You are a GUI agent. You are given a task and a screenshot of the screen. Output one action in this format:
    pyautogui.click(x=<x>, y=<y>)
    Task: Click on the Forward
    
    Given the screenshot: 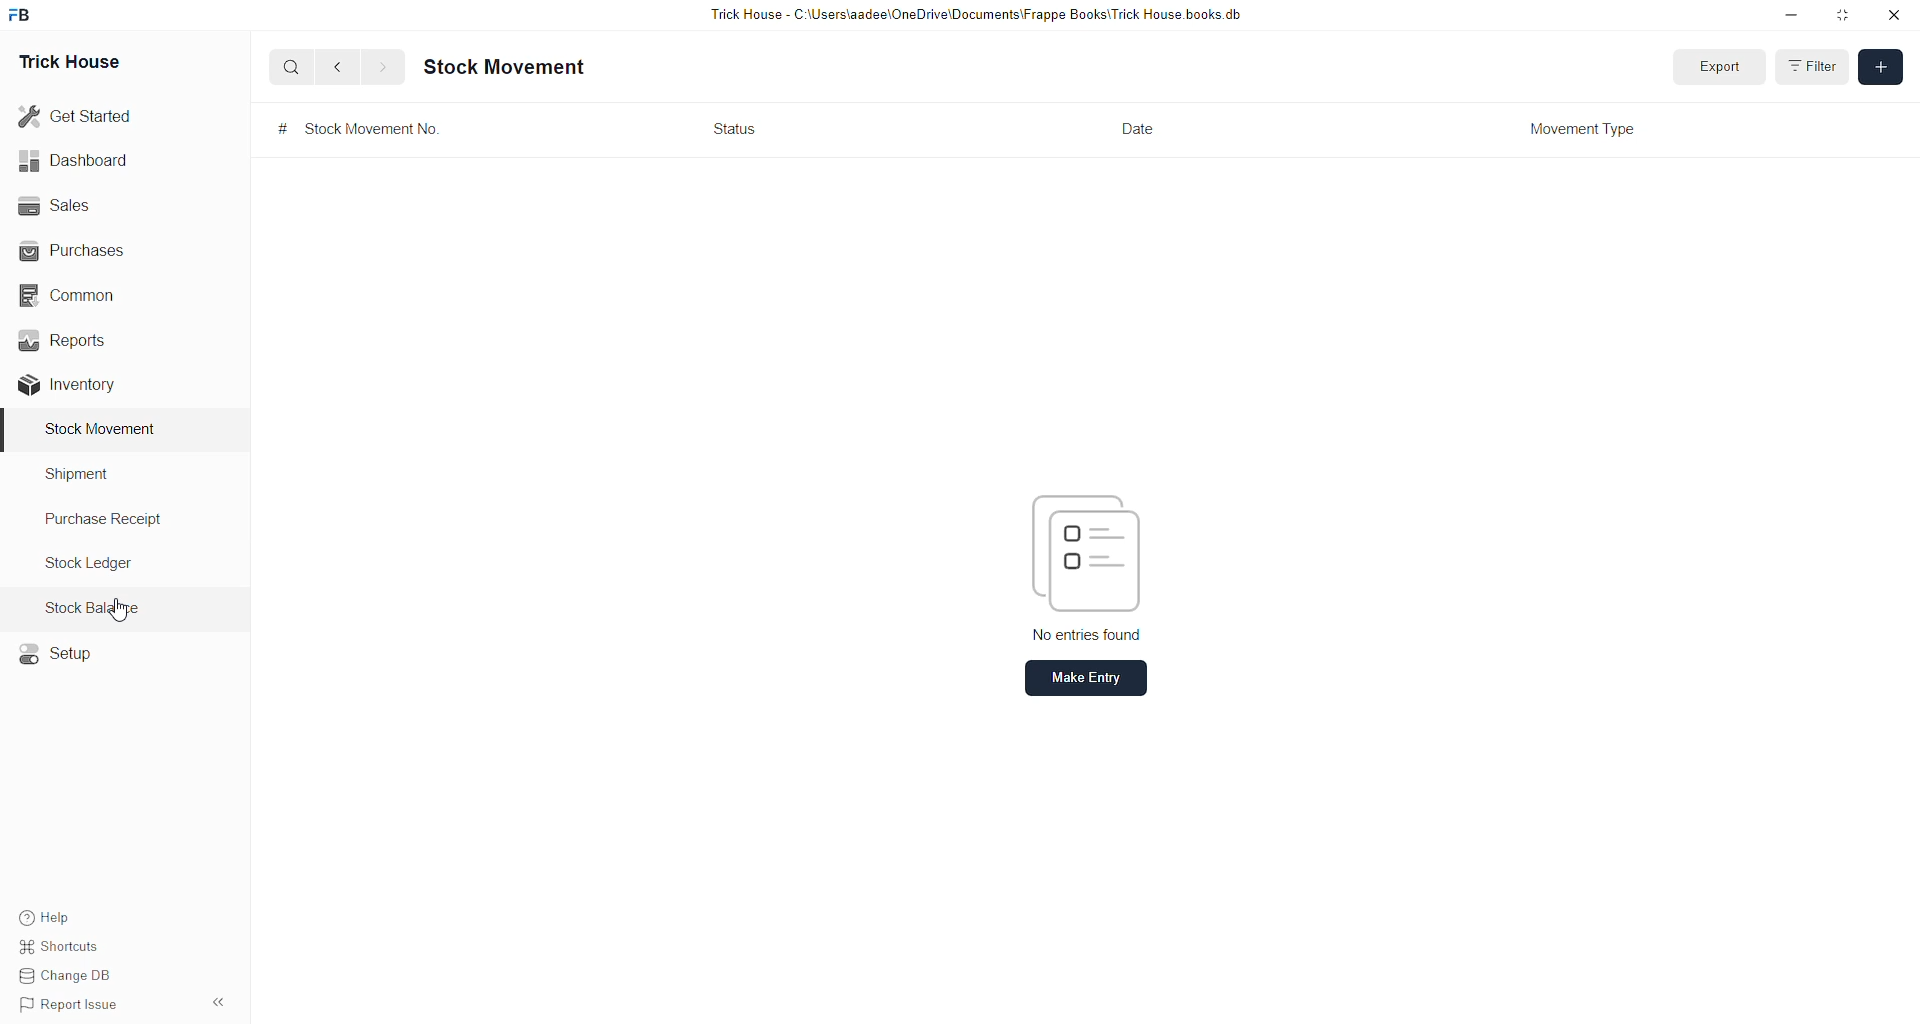 What is the action you would take?
    pyautogui.click(x=386, y=68)
    